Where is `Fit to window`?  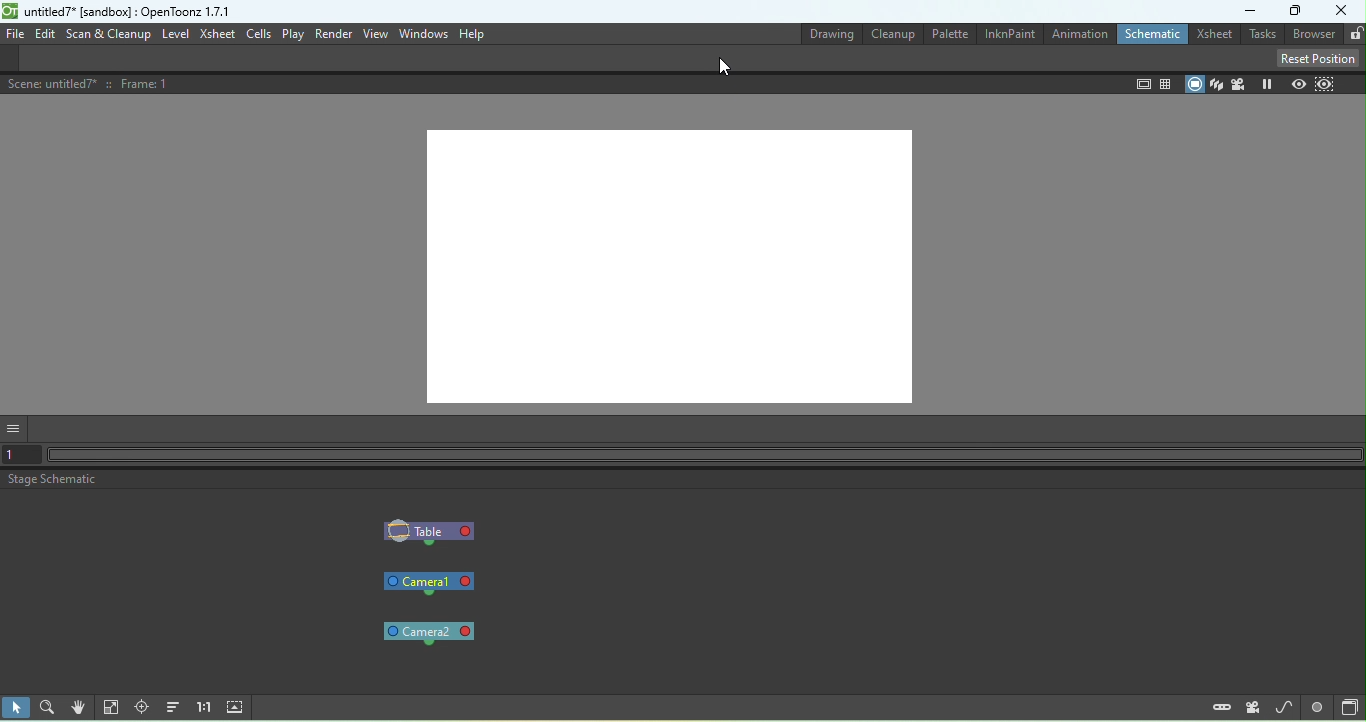
Fit to window is located at coordinates (114, 707).